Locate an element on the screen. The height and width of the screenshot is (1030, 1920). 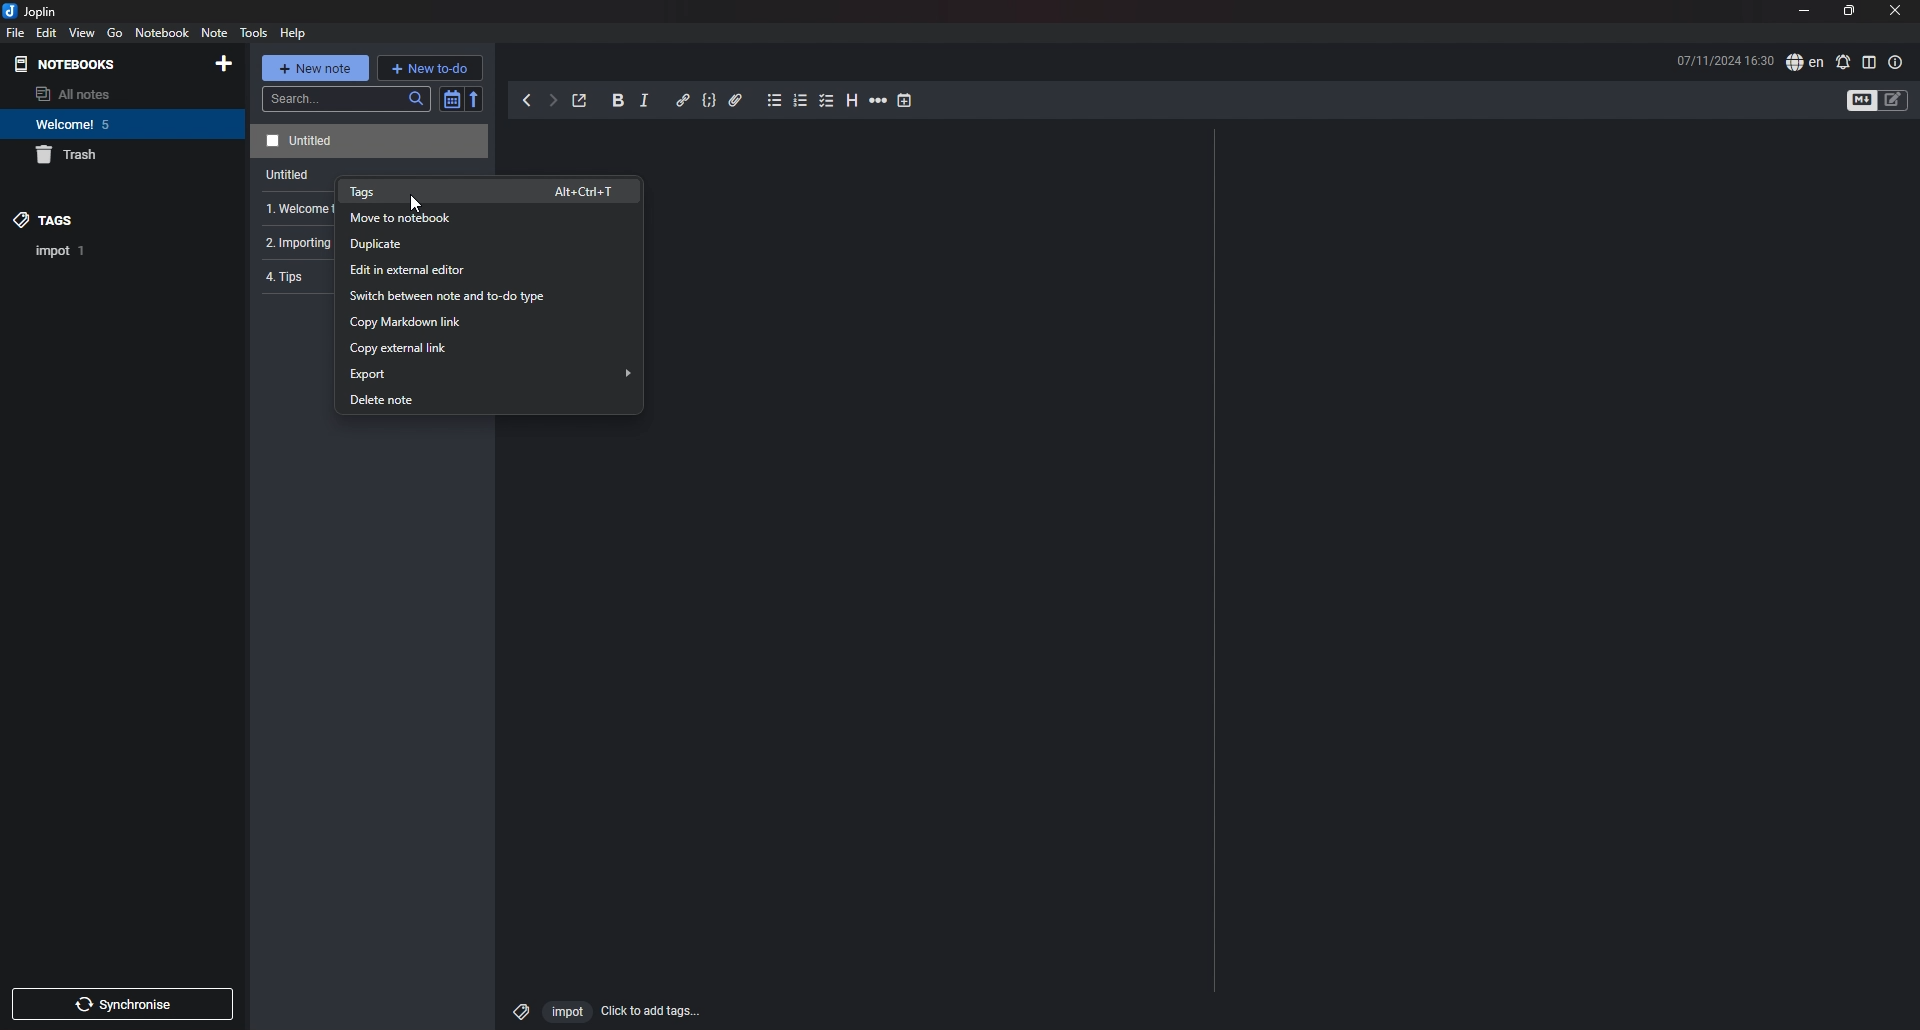
impot is located at coordinates (564, 1011).